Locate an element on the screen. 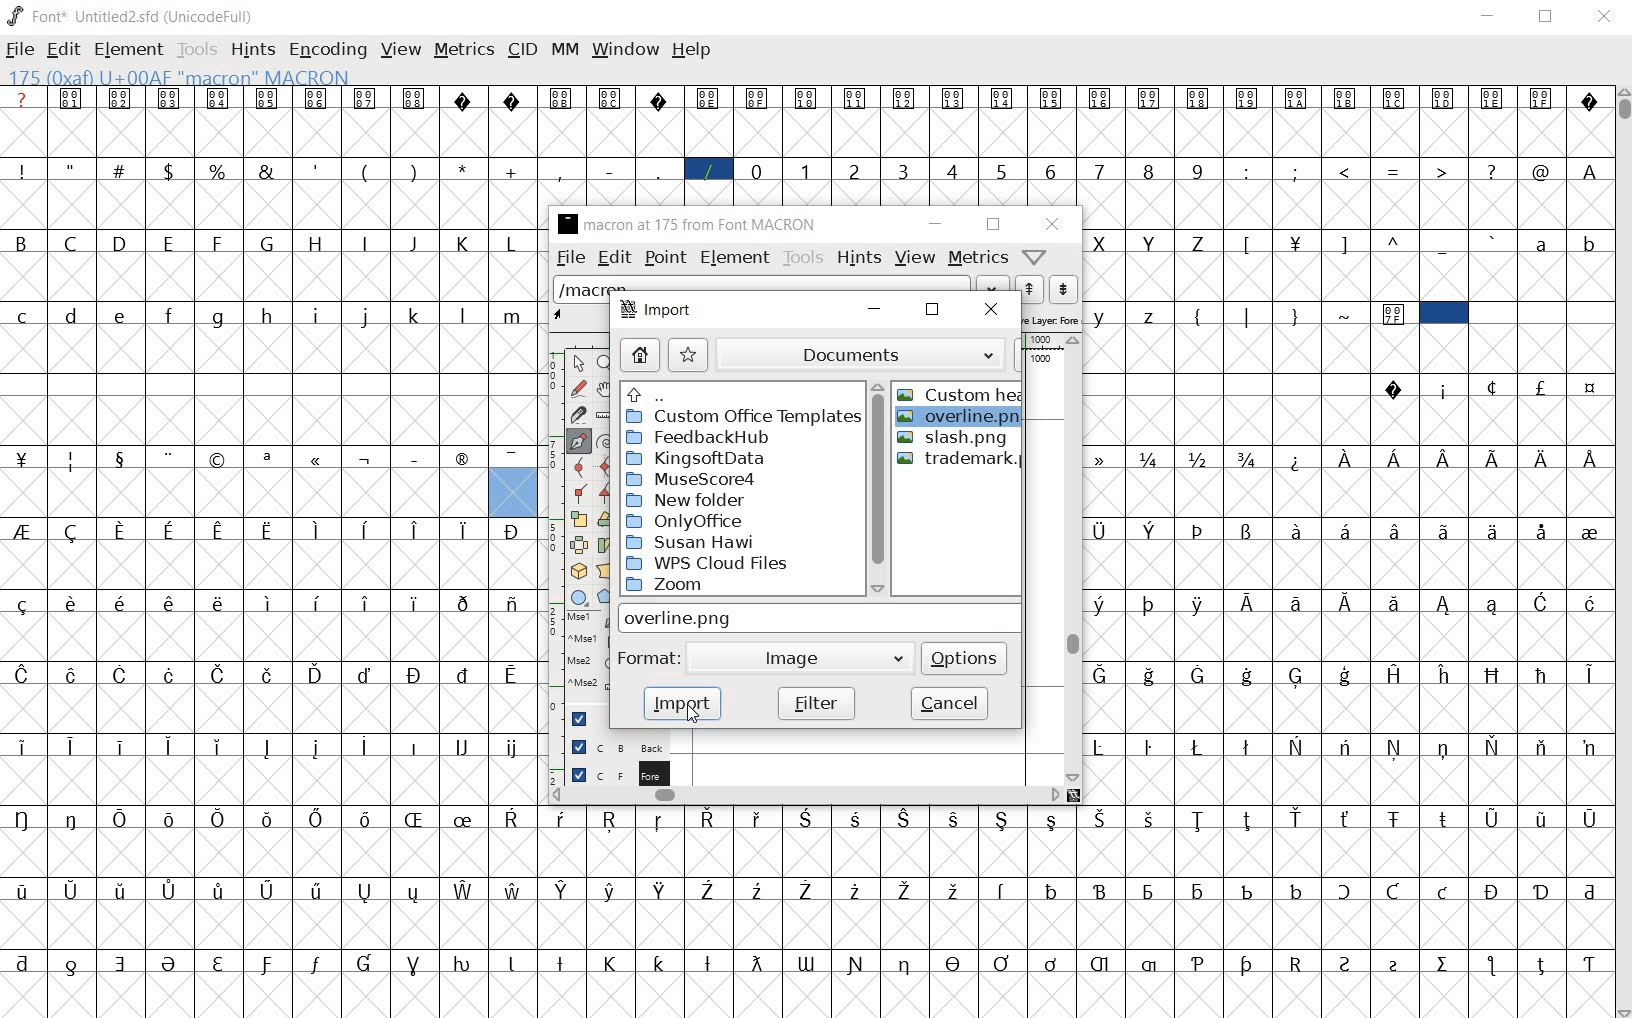  Symbol is located at coordinates (1587, 746).